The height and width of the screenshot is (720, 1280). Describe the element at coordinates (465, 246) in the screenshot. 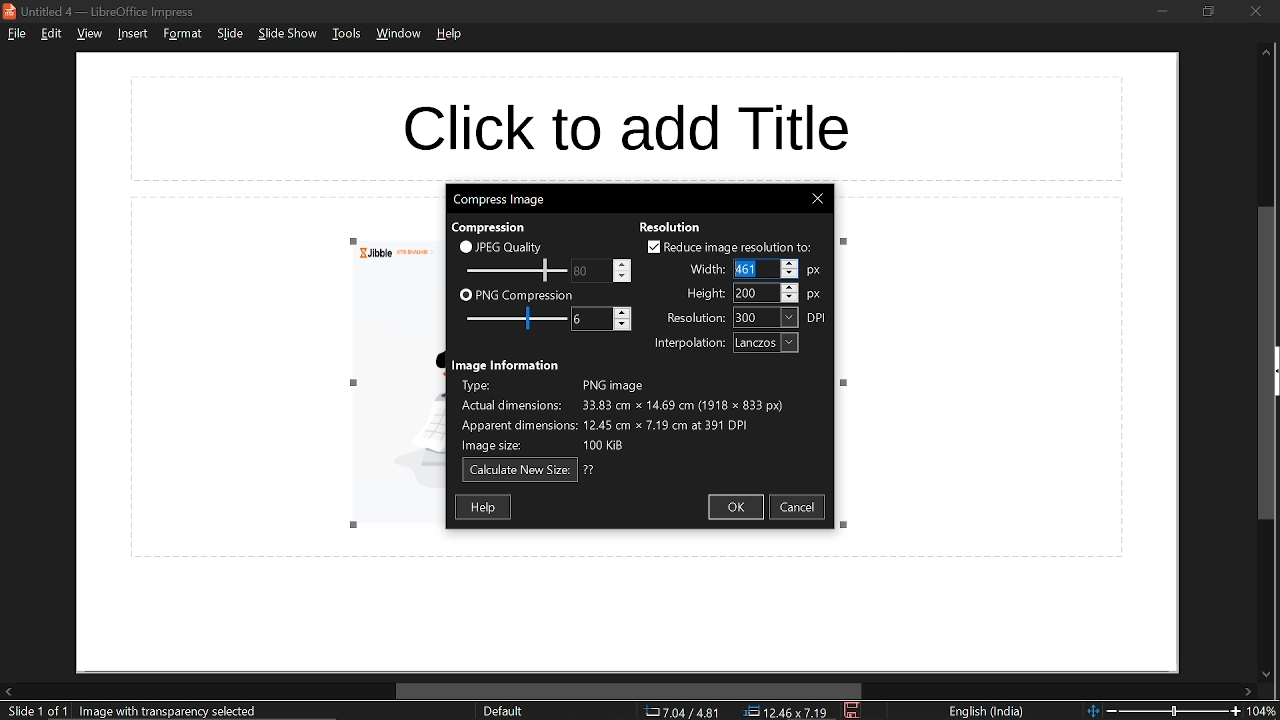

I see `checkbox` at that location.